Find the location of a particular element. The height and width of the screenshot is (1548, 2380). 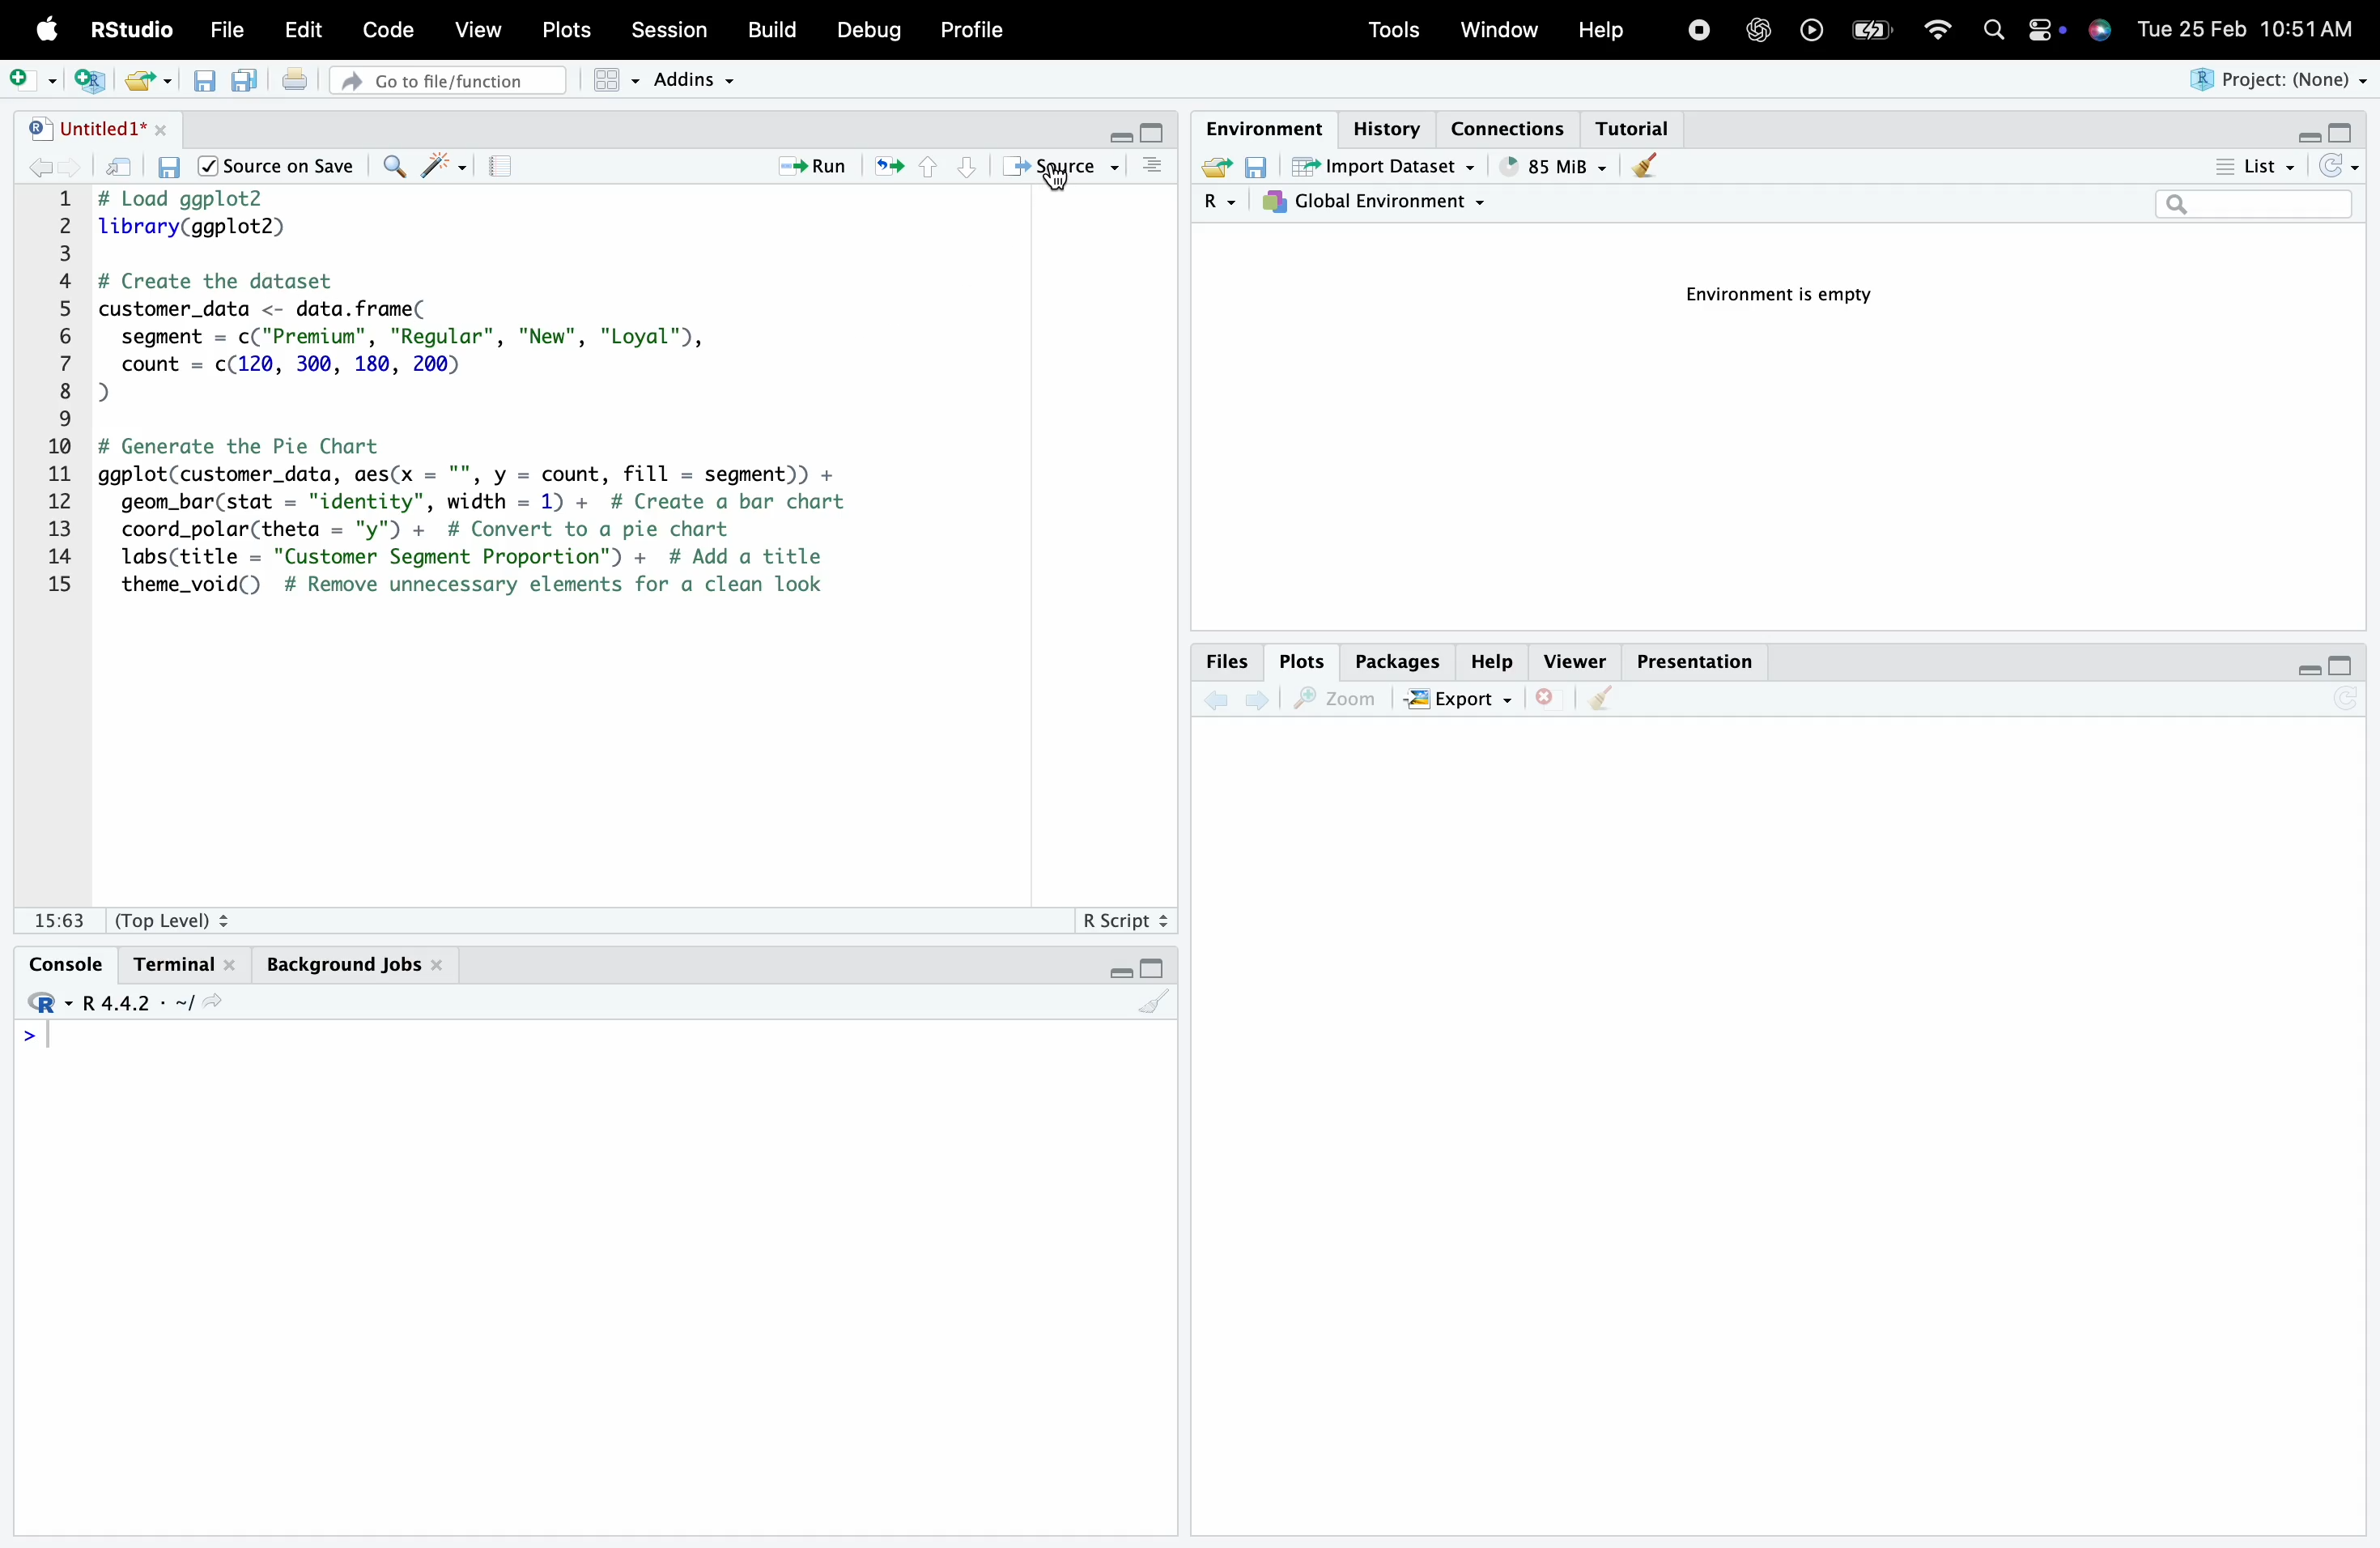

reformat code is located at coordinates (442, 168).